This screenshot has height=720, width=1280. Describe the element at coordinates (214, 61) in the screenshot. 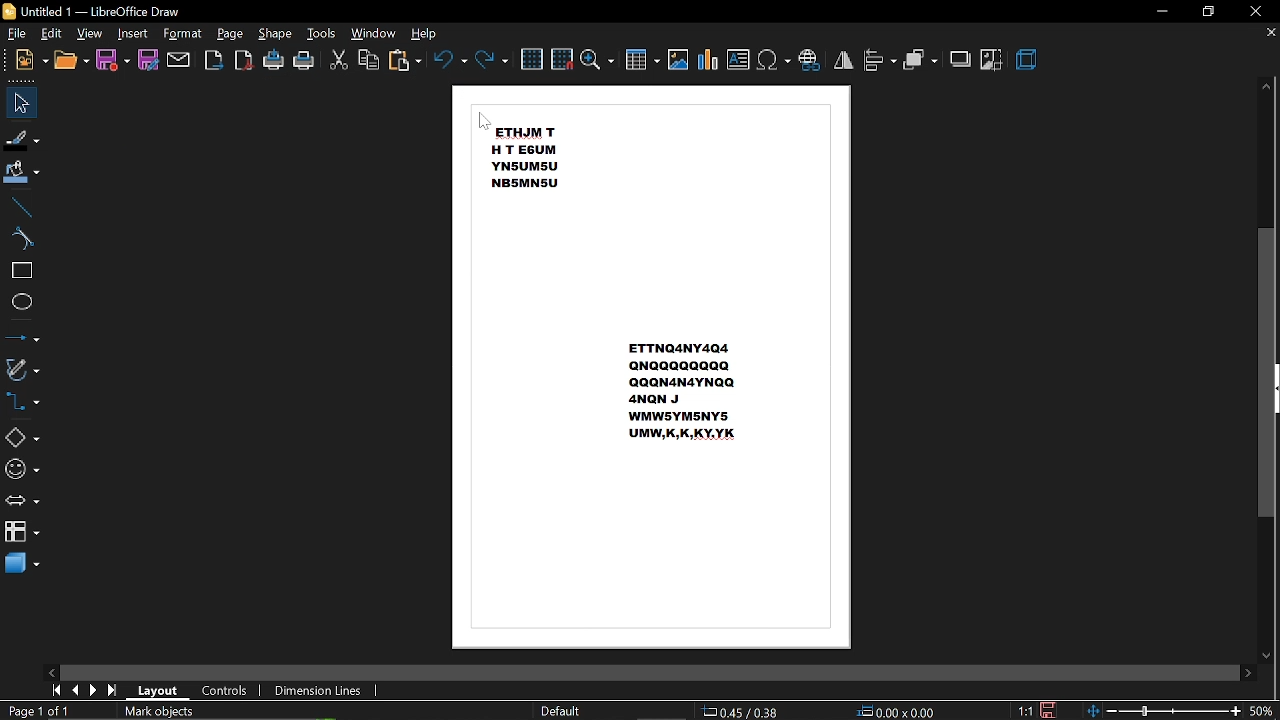

I see `Export` at that location.